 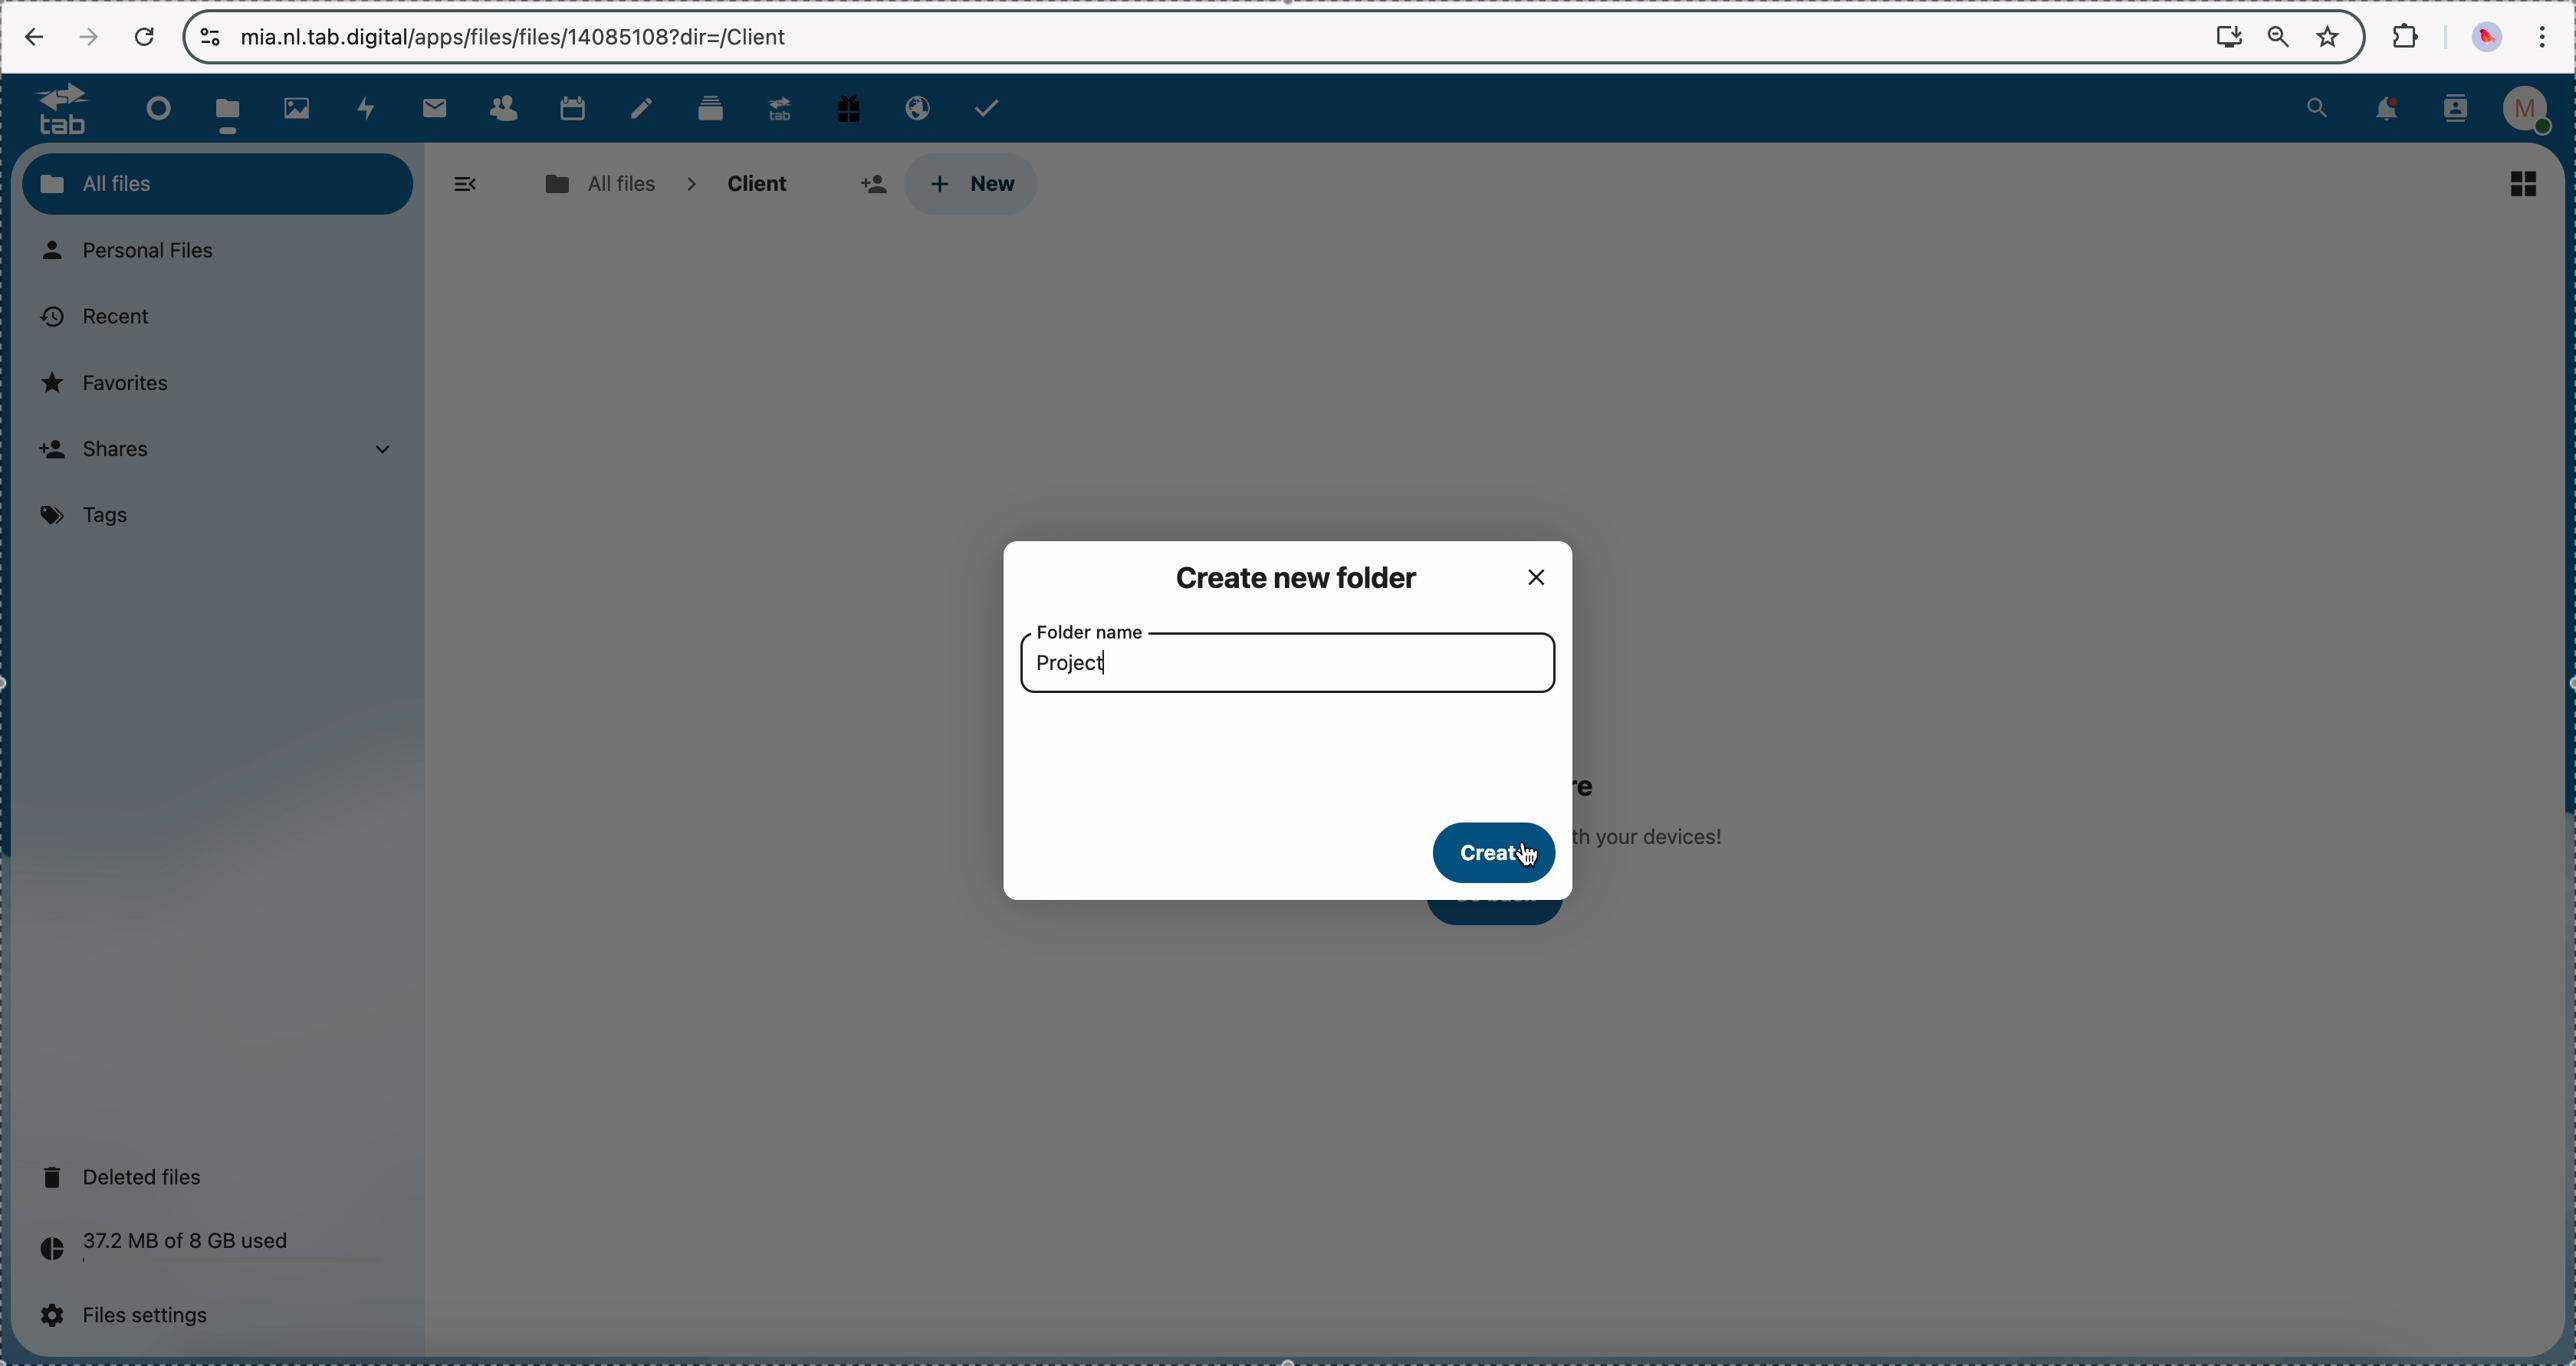 What do you see at coordinates (2533, 110) in the screenshot?
I see `profile` at bounding box center [2533, 110].